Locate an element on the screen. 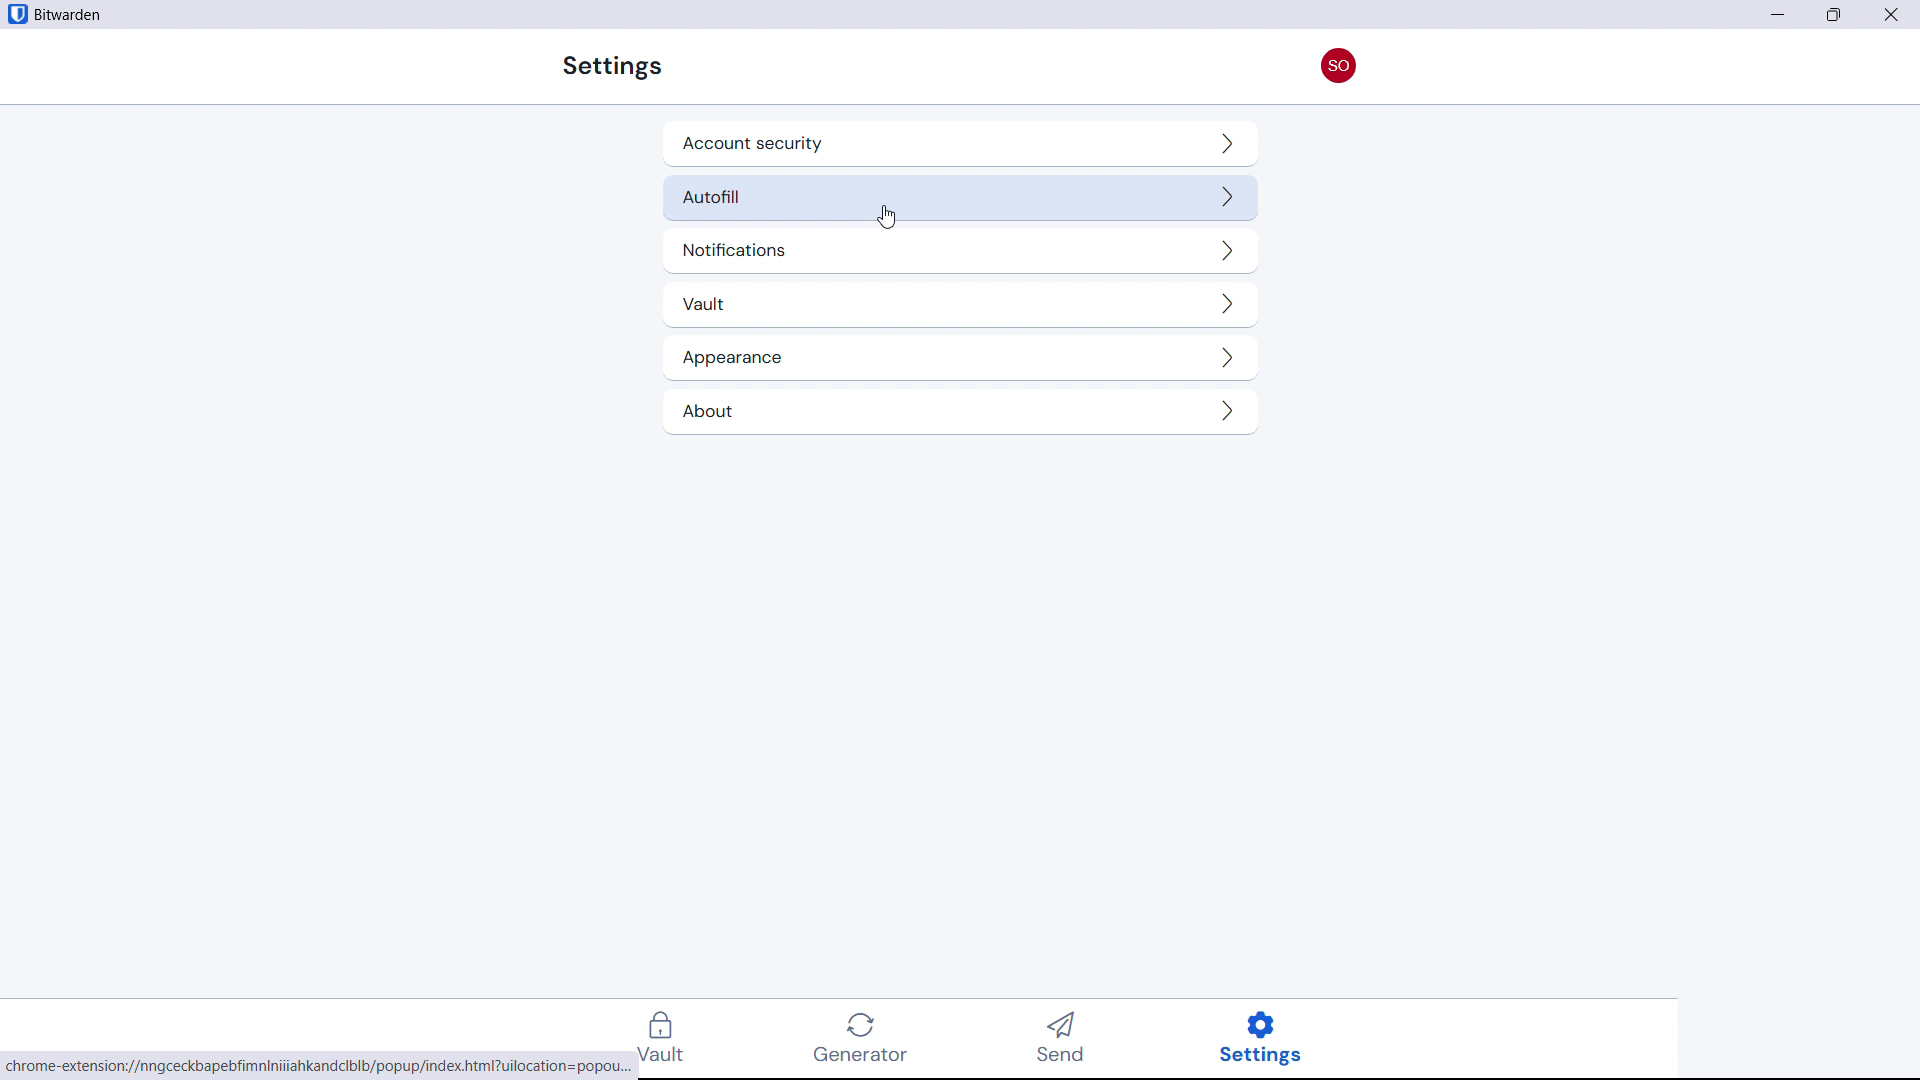 The image size is (1920, 1080). send  is located at coordinates (1068, 1040).